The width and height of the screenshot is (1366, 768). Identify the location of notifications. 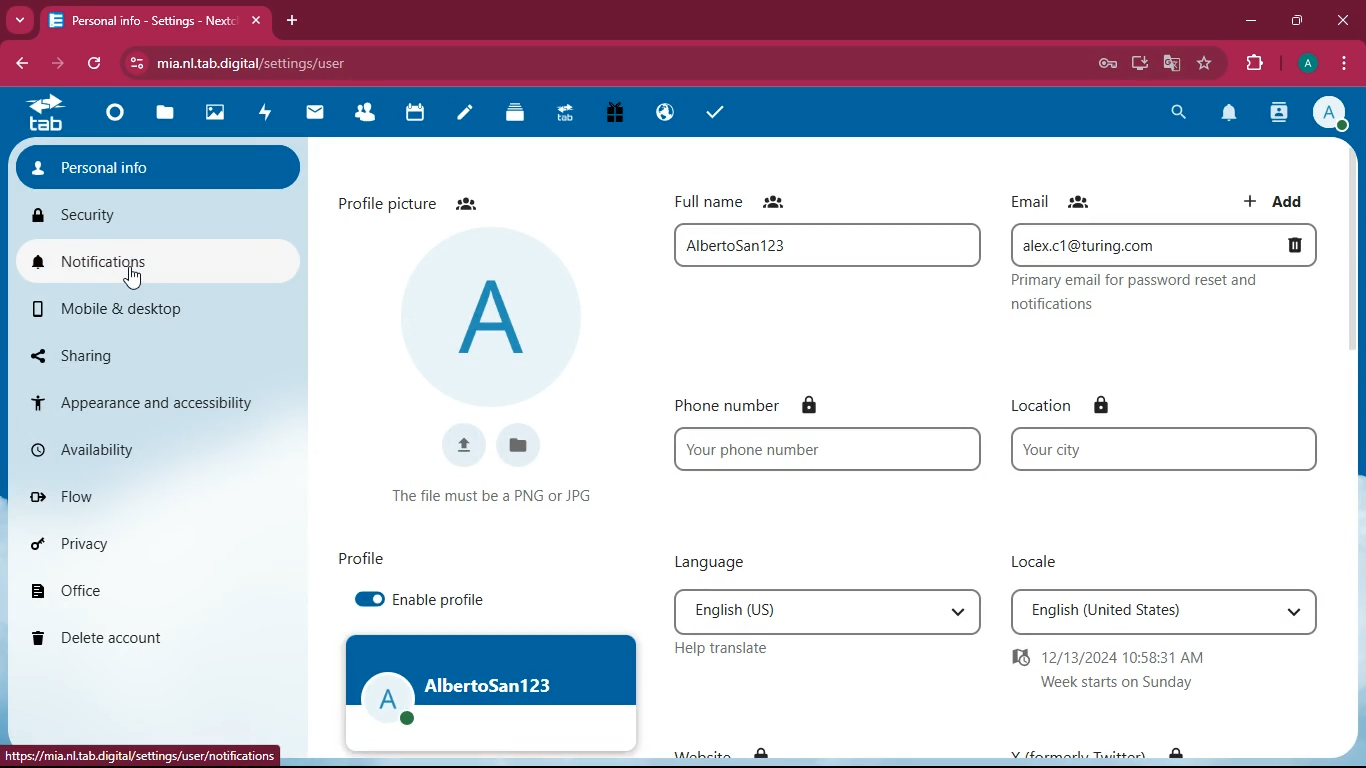
(157, 261).